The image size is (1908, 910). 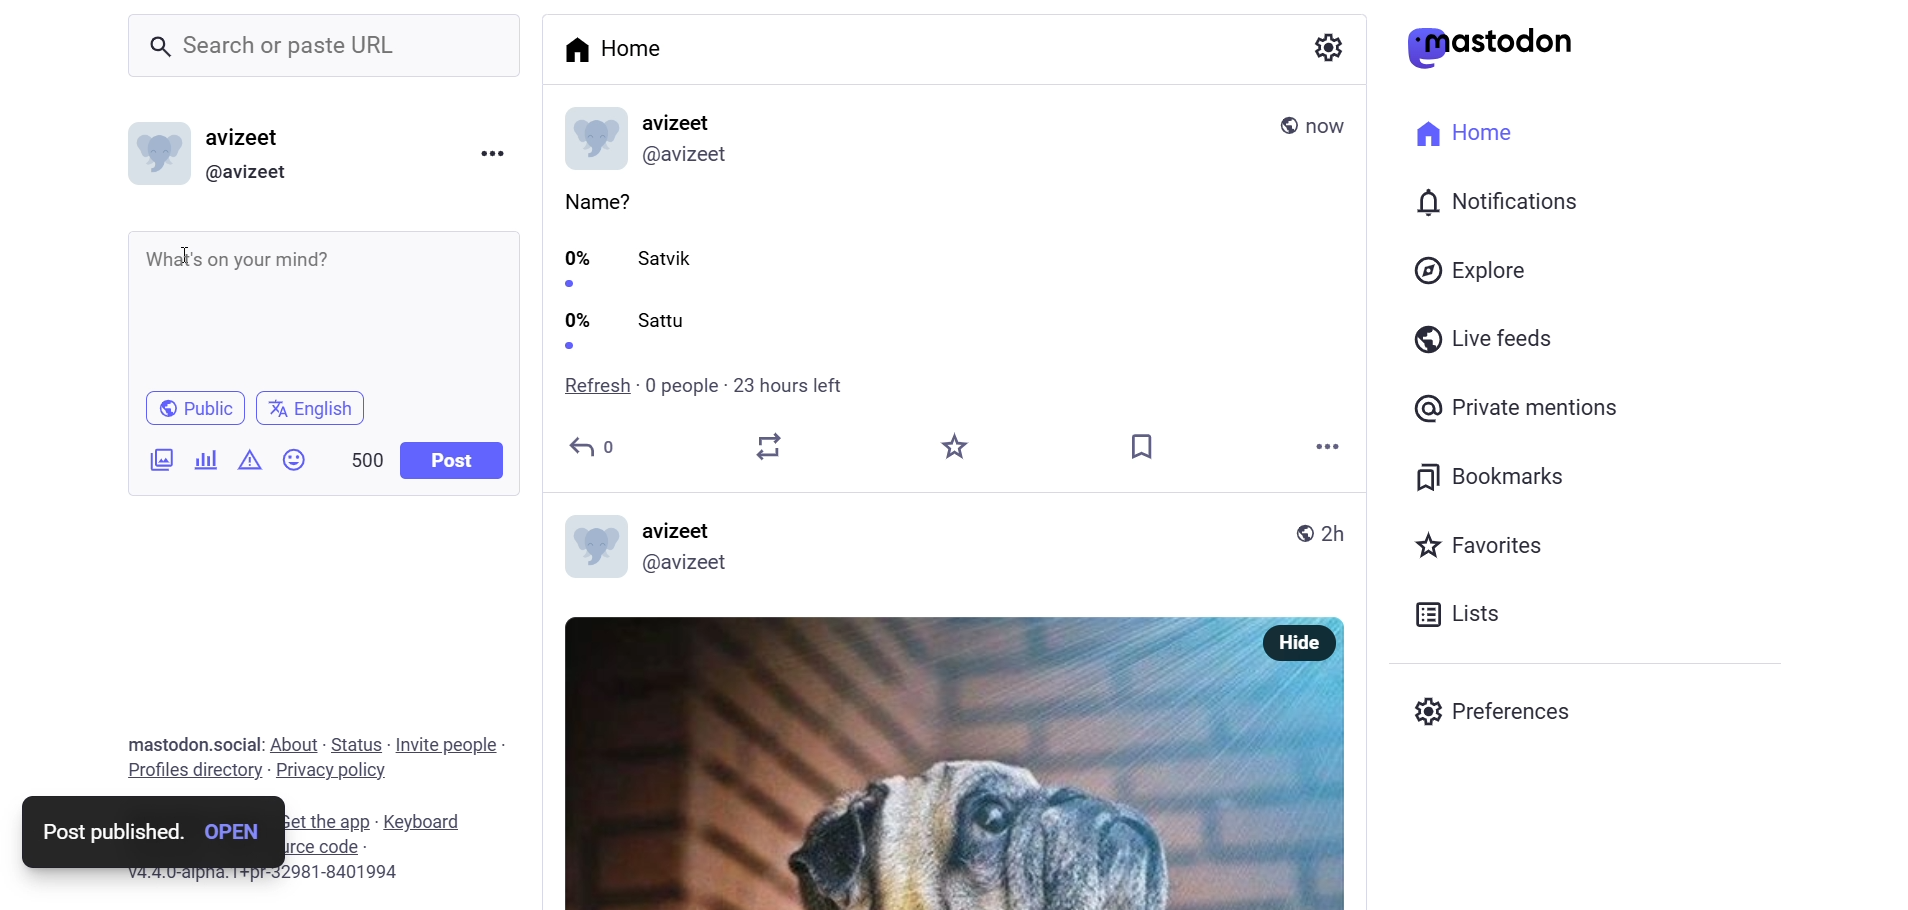 What do you see at coordinates (1141, 447) in the screenshot?
I see `bookmark` at bounding box center [1141, 447].